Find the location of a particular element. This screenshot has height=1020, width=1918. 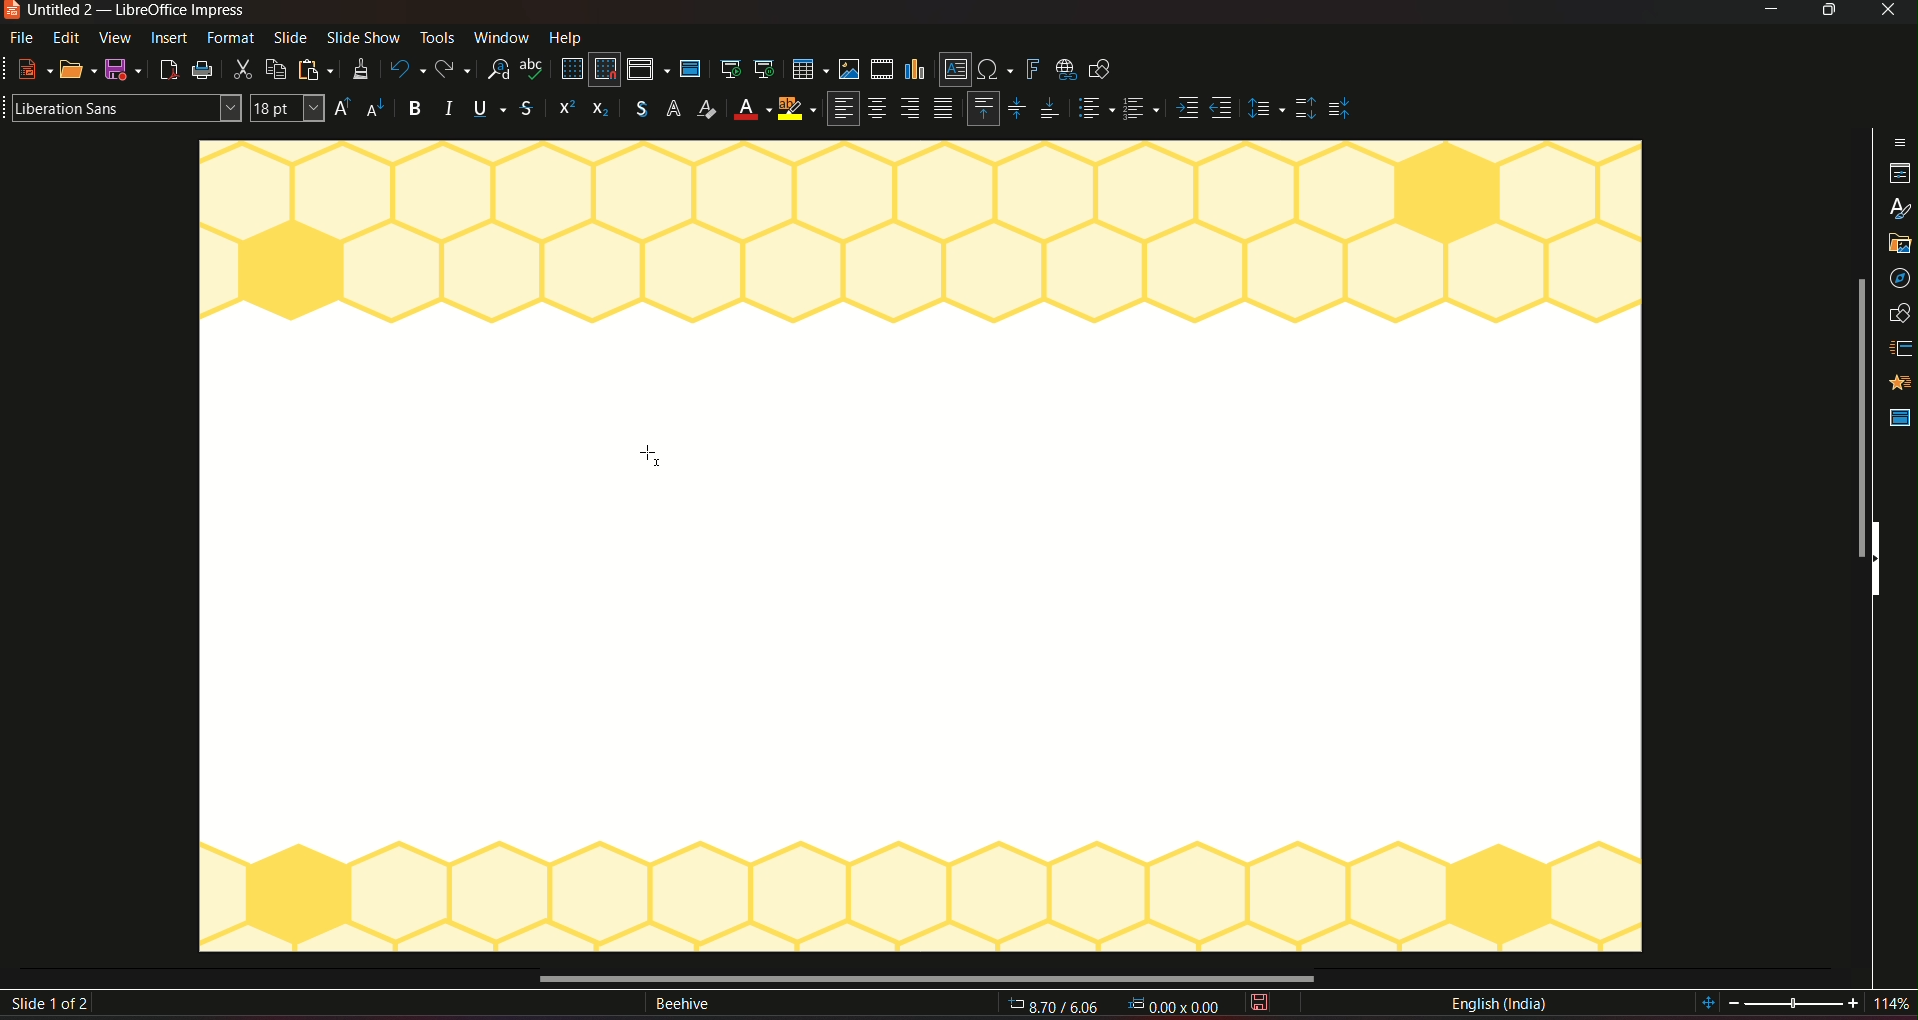

navigation is located at coordinates (1900, 240).